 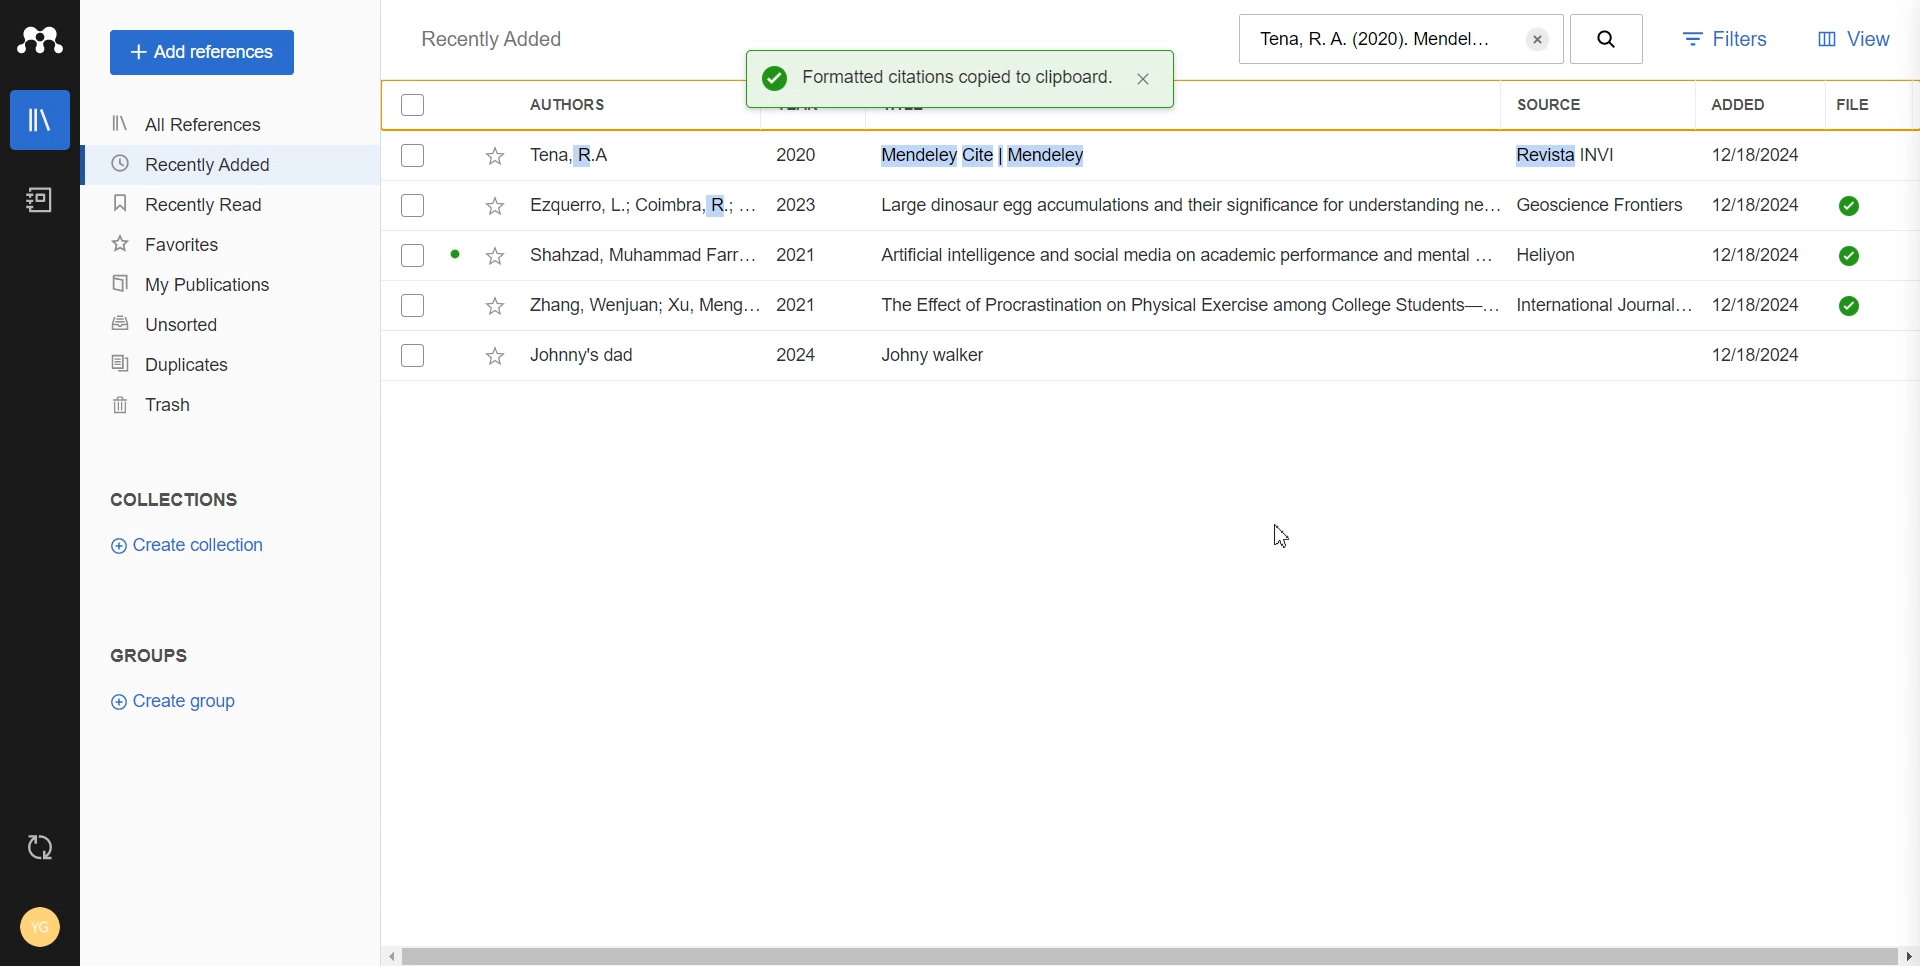 I want to click on Recently added , so click(x=494, y=41).